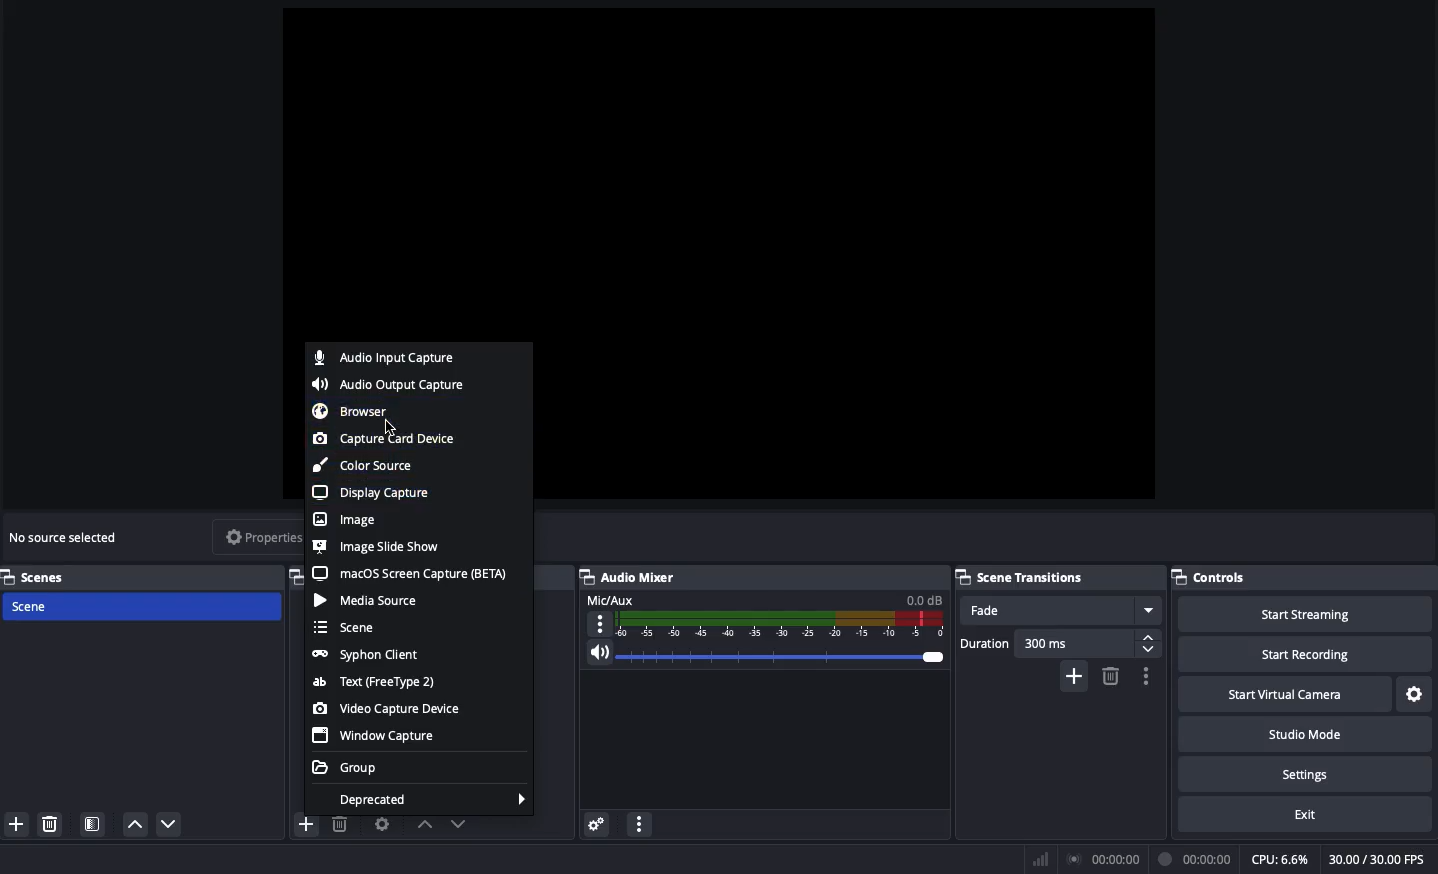  I want to click on cursor, so click(391, 425).